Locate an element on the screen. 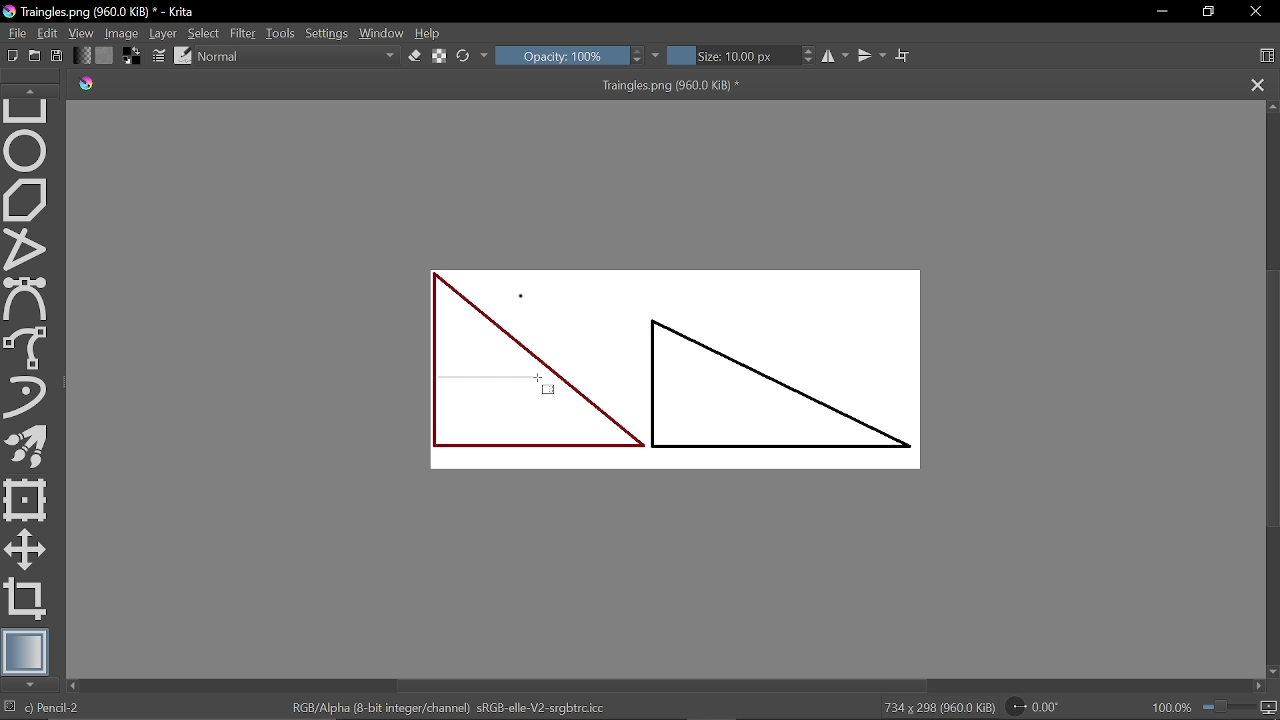 This screenshot has width=1280, height=720. Create new document is located at coordinates (10, 55).